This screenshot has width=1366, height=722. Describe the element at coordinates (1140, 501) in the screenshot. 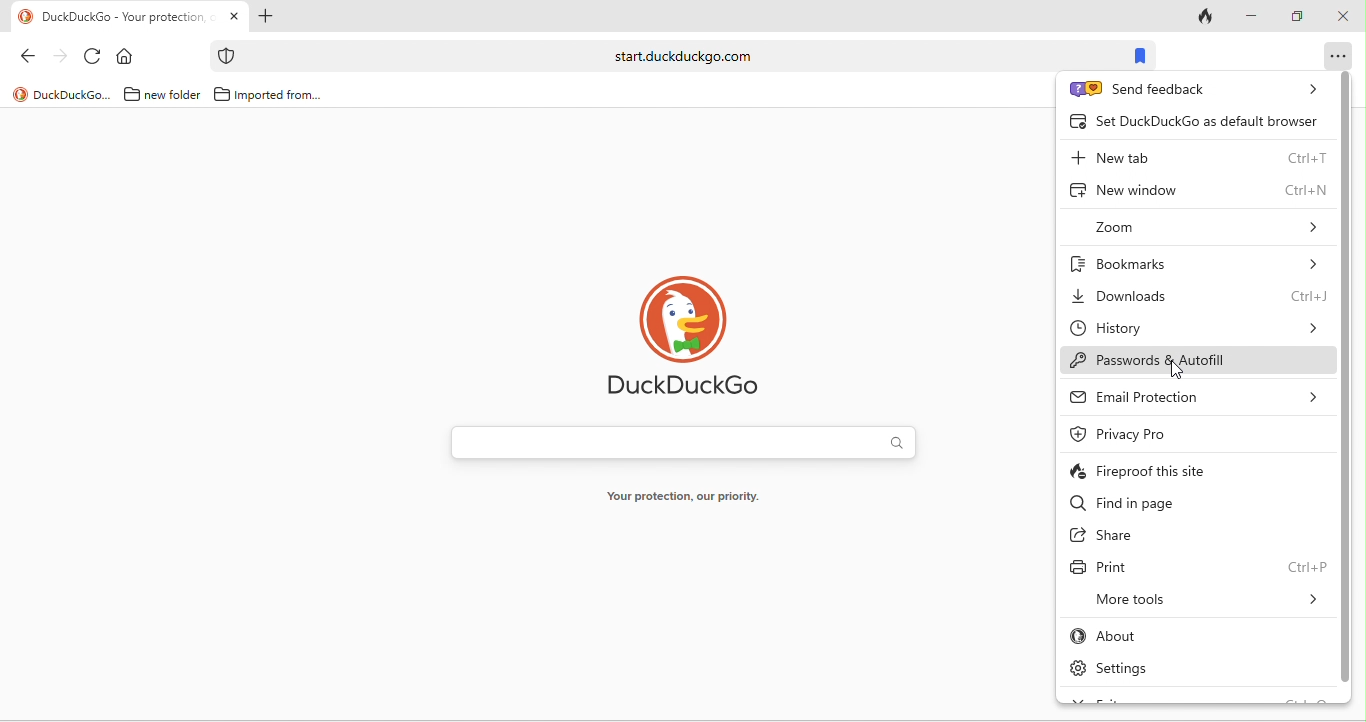

I see `find in page` at that location.